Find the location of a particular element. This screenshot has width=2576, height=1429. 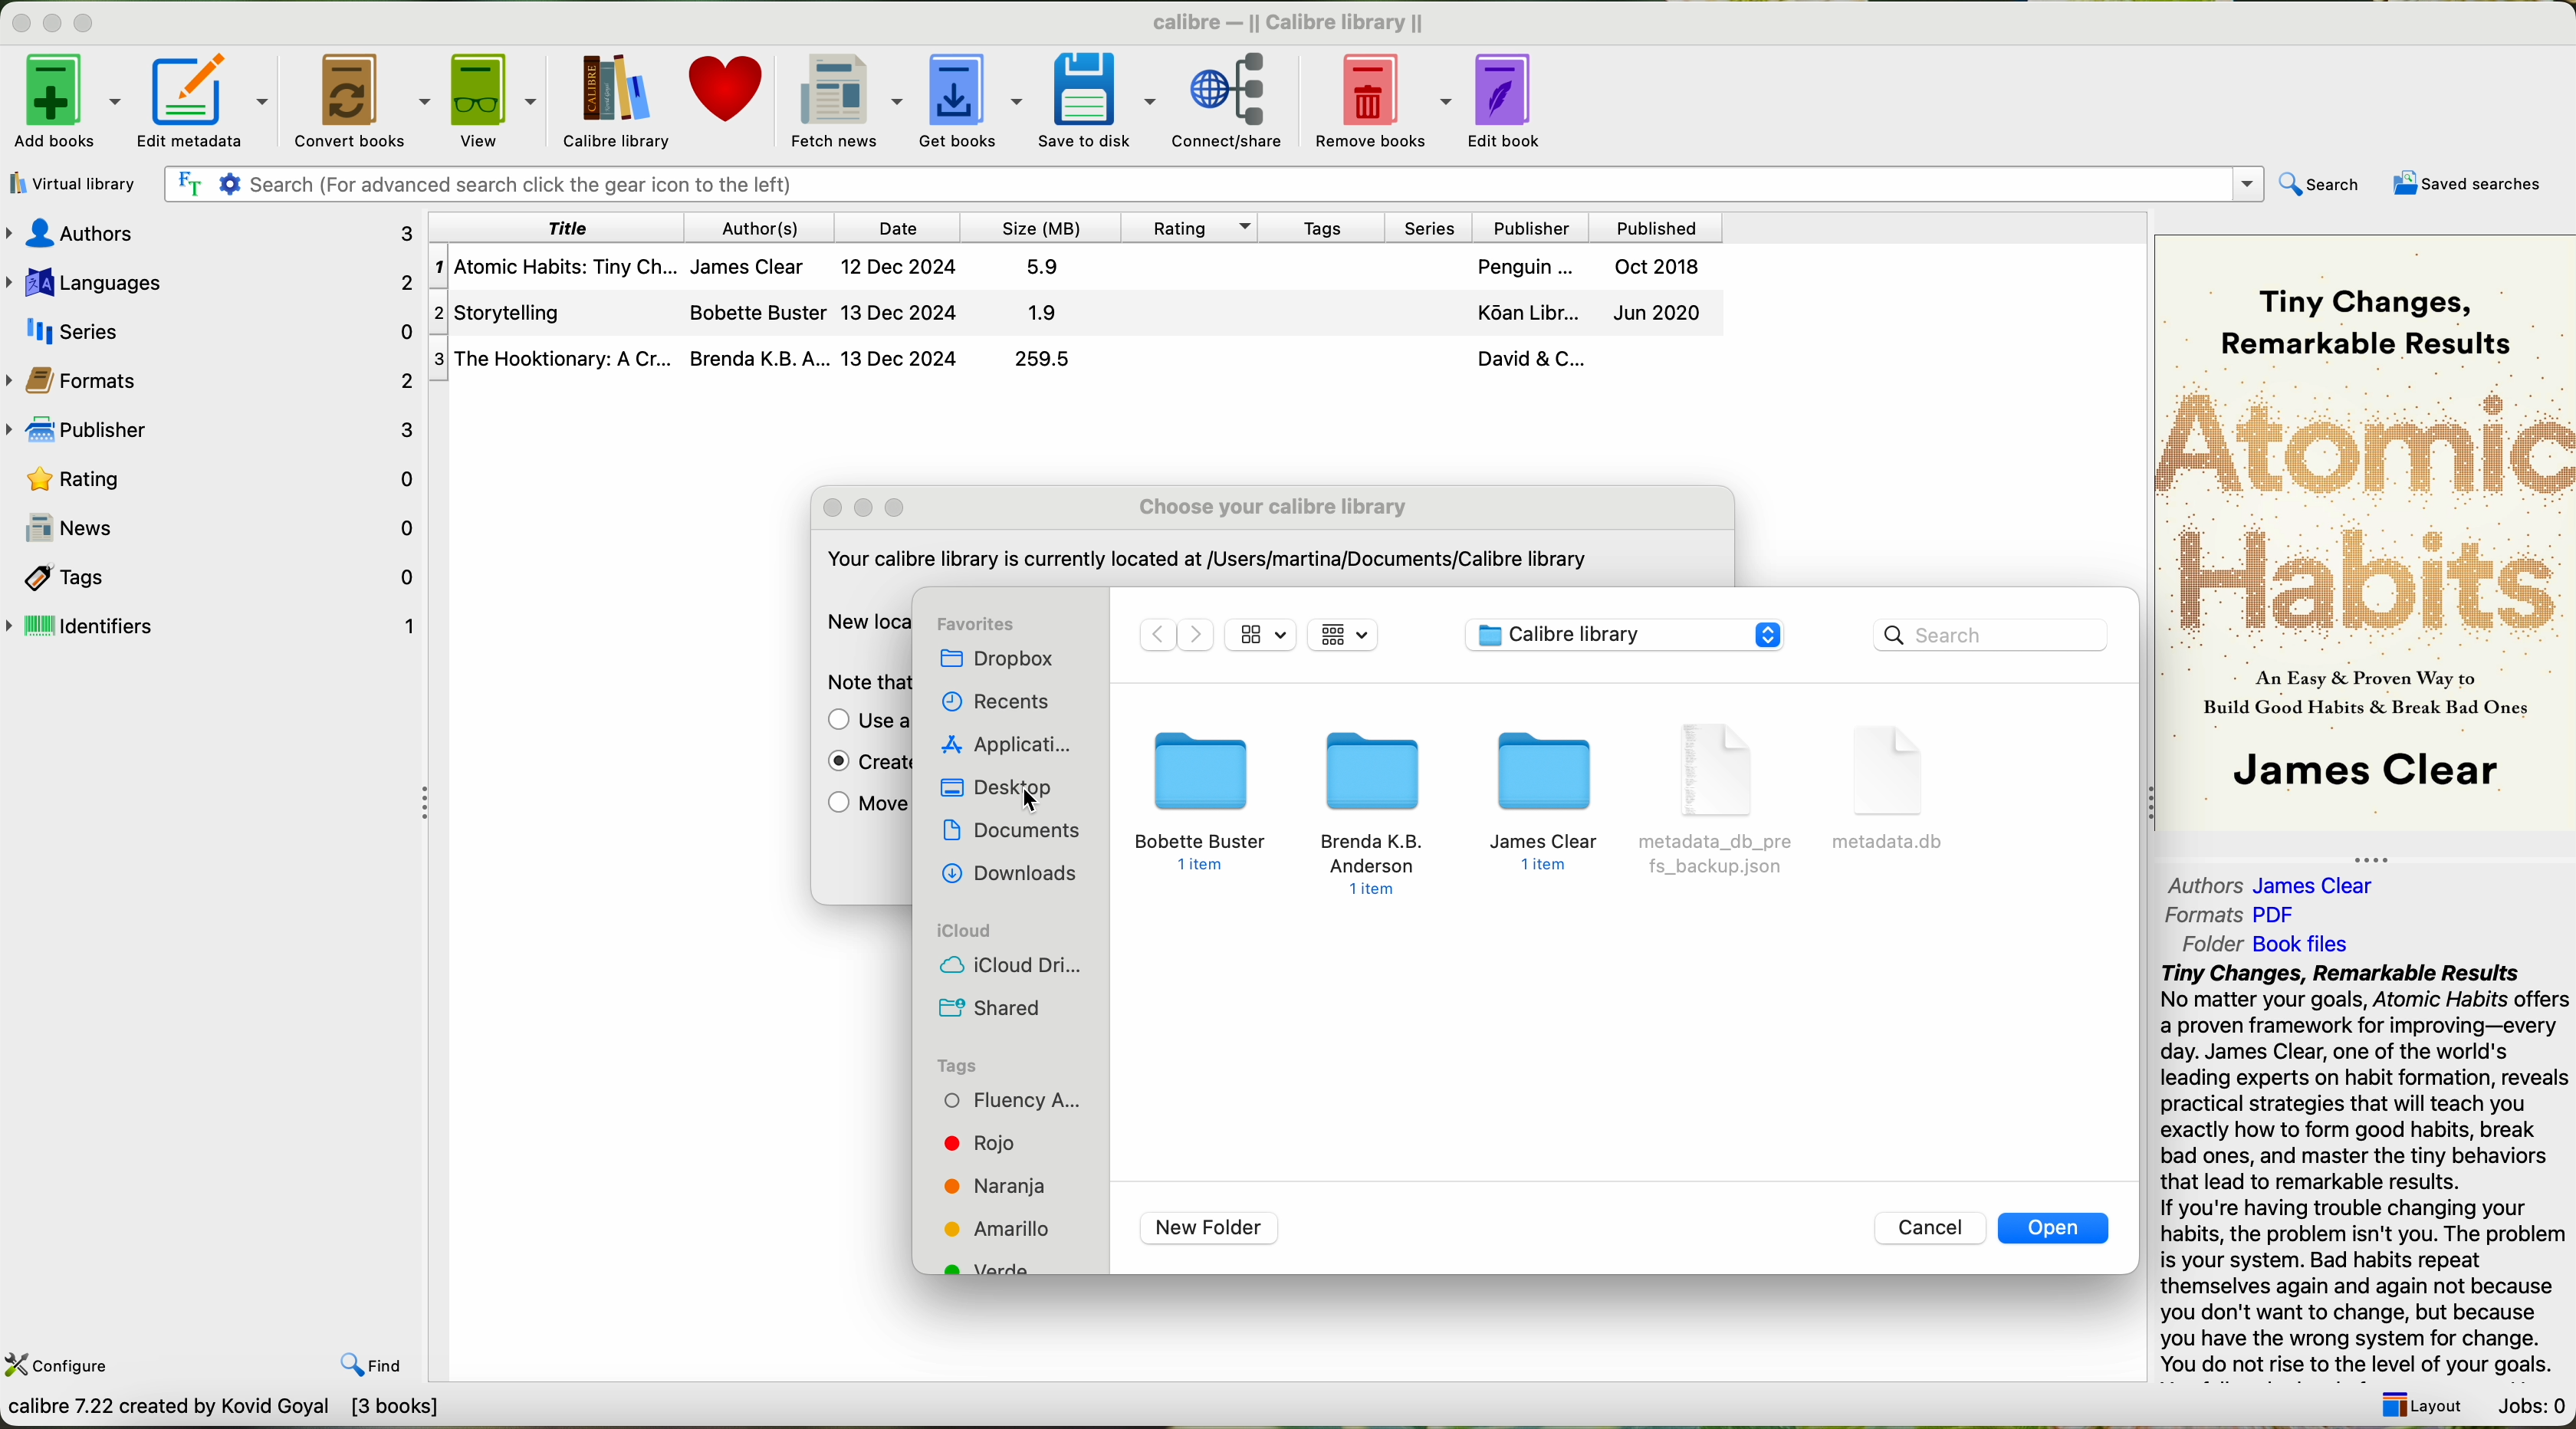

publisher is located at coordinates (1528, 227).